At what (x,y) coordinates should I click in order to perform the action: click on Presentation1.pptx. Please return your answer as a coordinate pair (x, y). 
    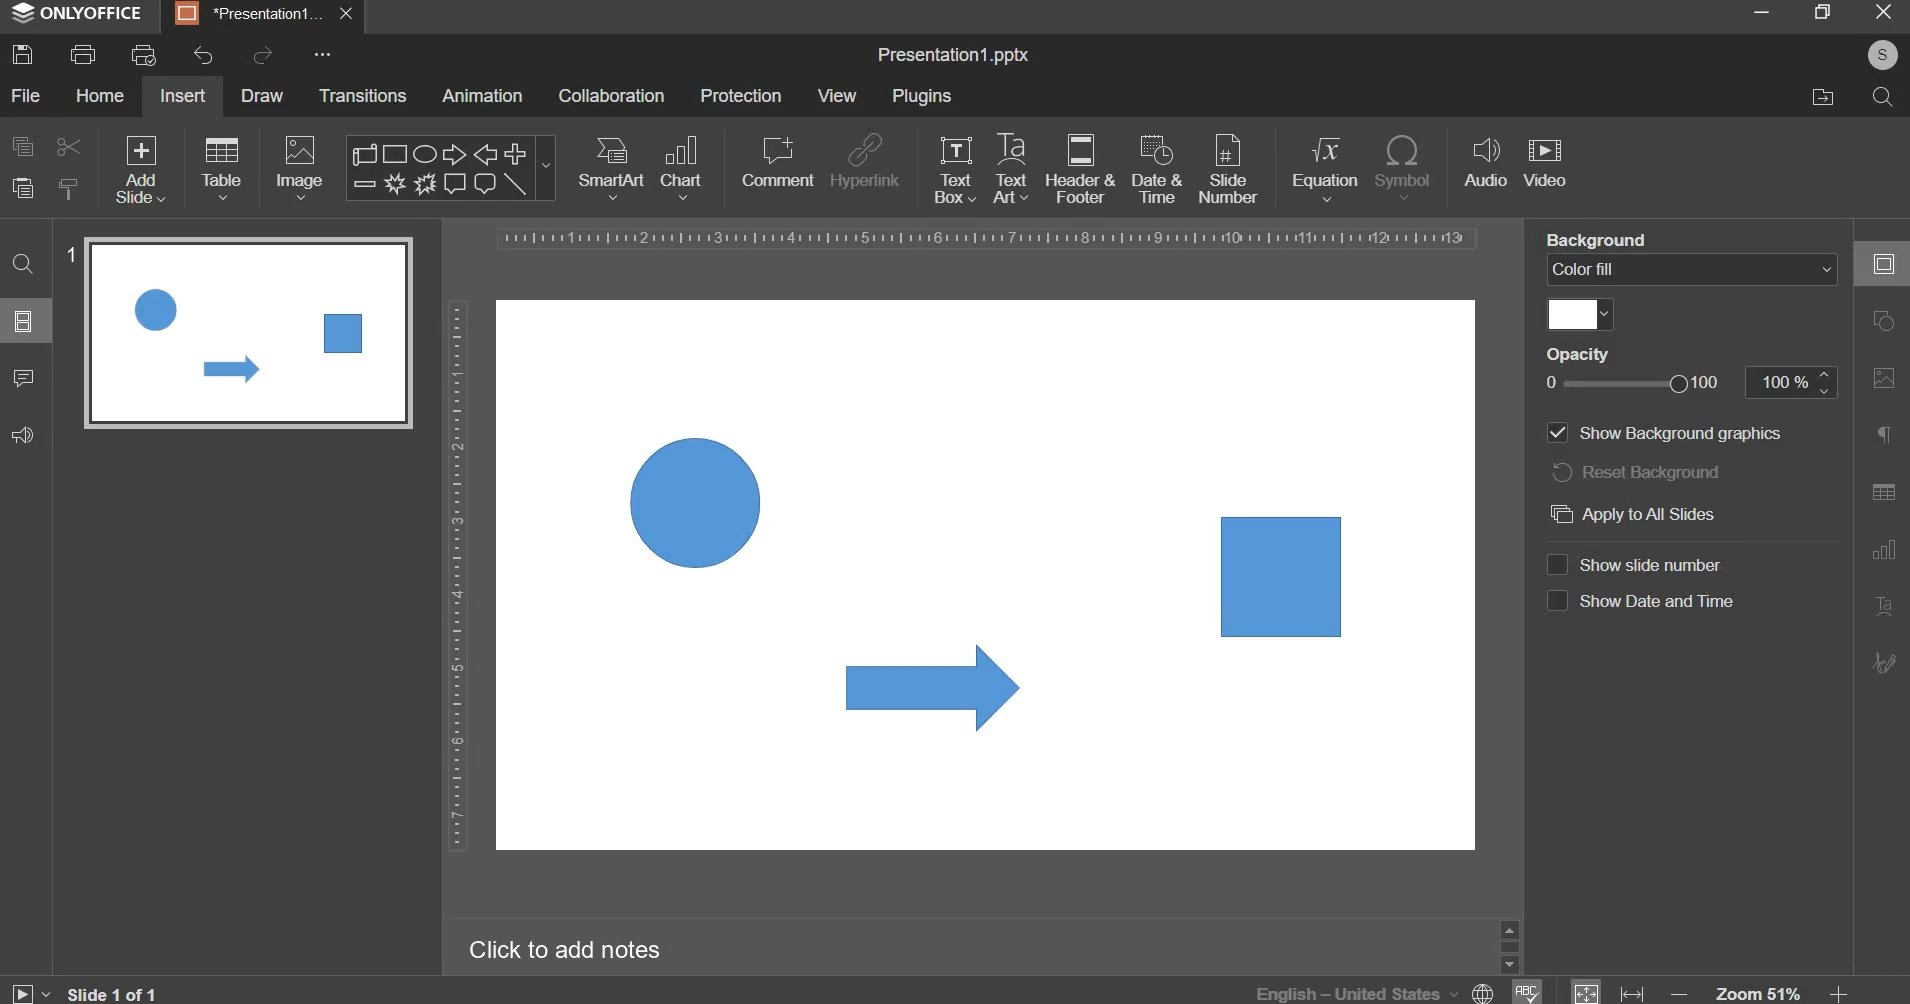
    Looking at the image, I should click on (953, 56).